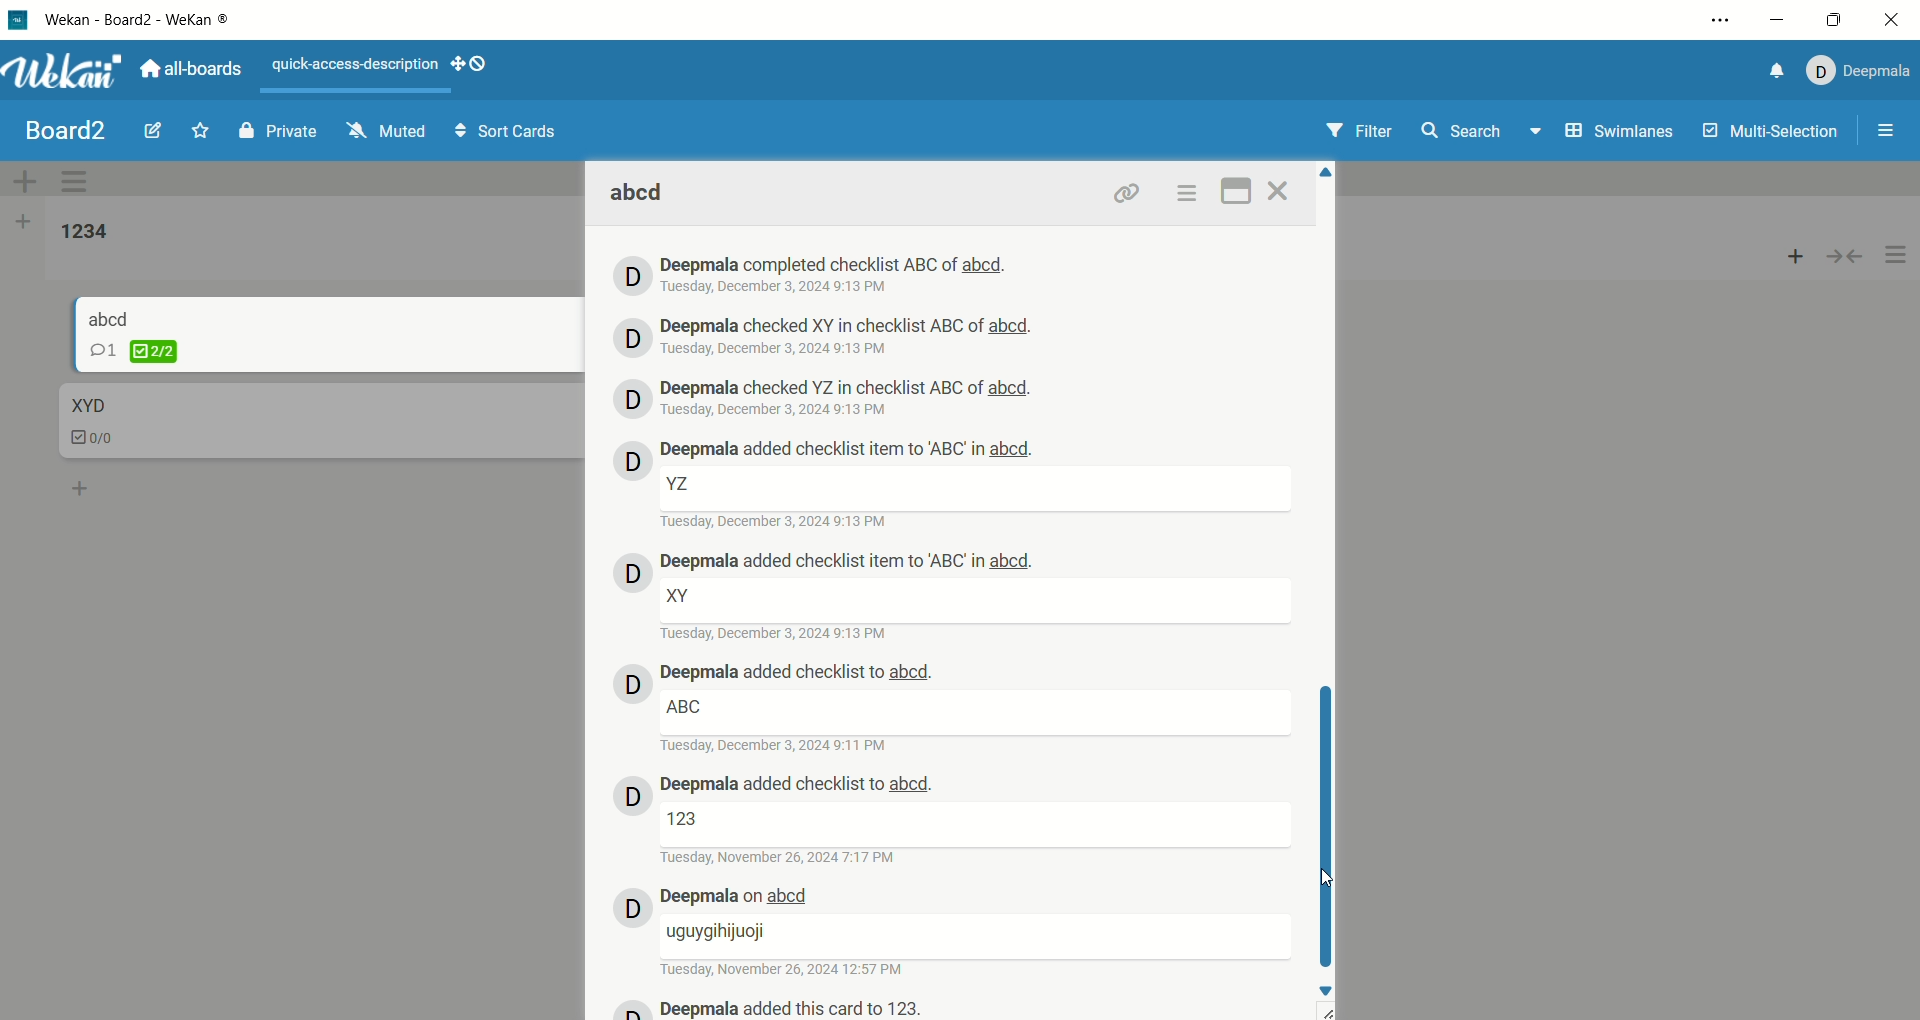  Describe the element at coordinates (23, 225) in the screenshot. I see `add list` at that location.